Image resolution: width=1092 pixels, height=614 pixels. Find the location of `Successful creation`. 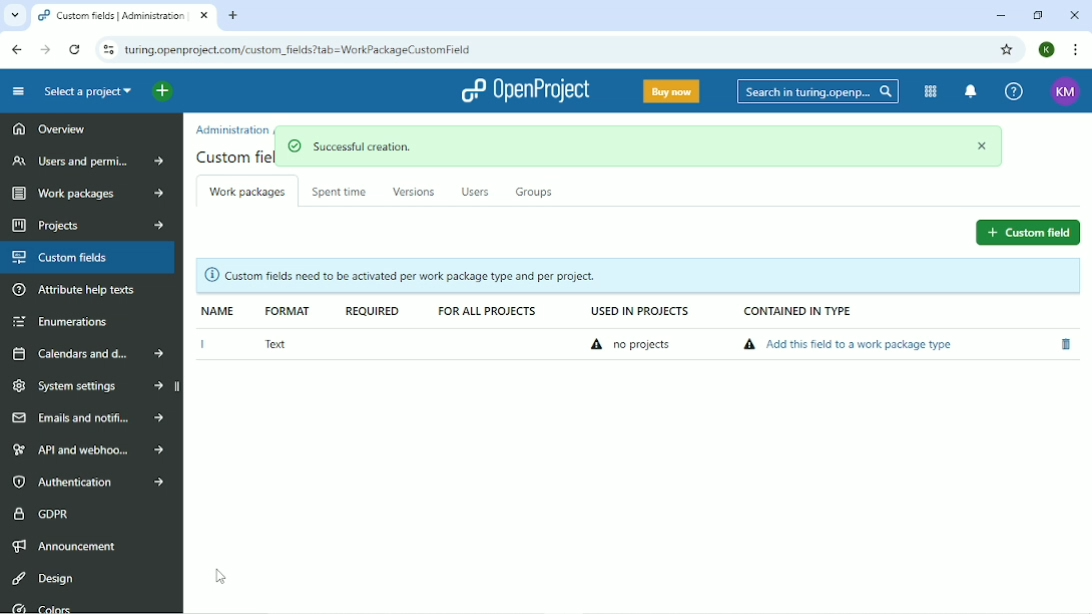

Successful creation is located at coordinates (642, 148).